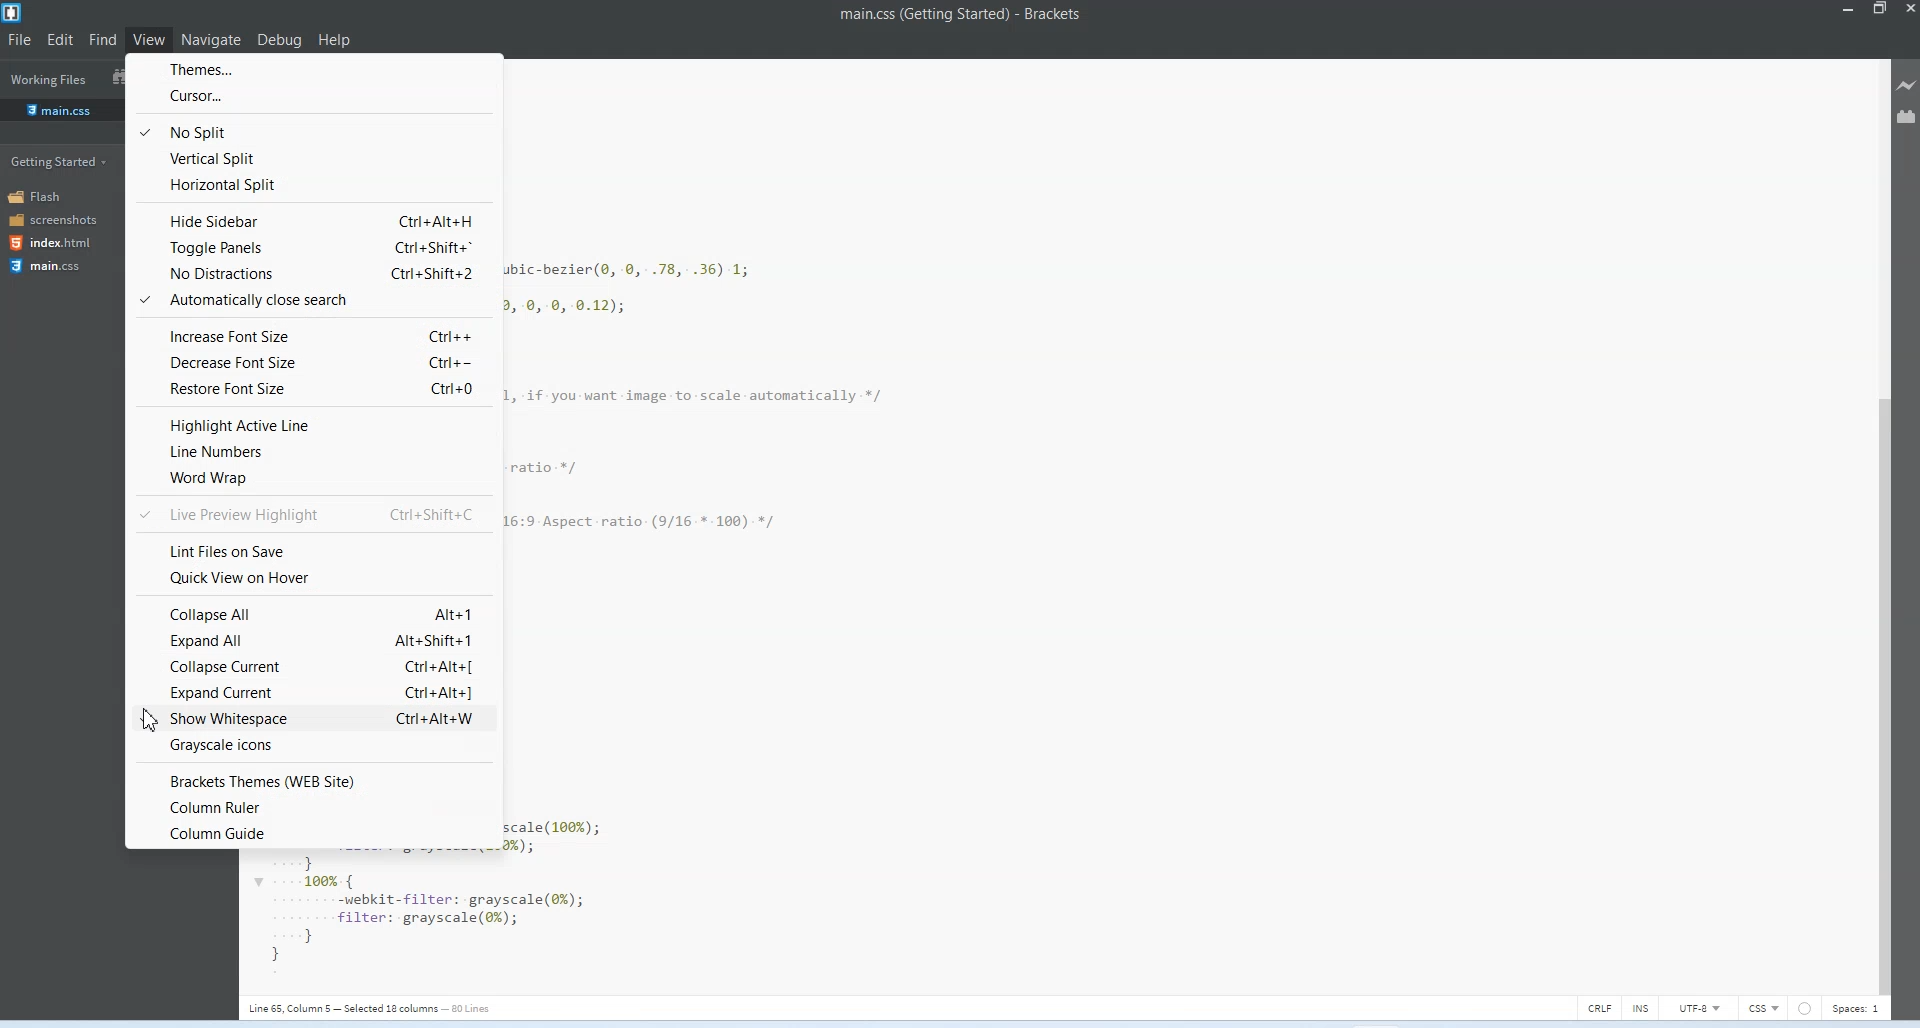 The width and height of the screenshot is (1920, 1028). I want to click on Live preview highlight, so click(311, 513).